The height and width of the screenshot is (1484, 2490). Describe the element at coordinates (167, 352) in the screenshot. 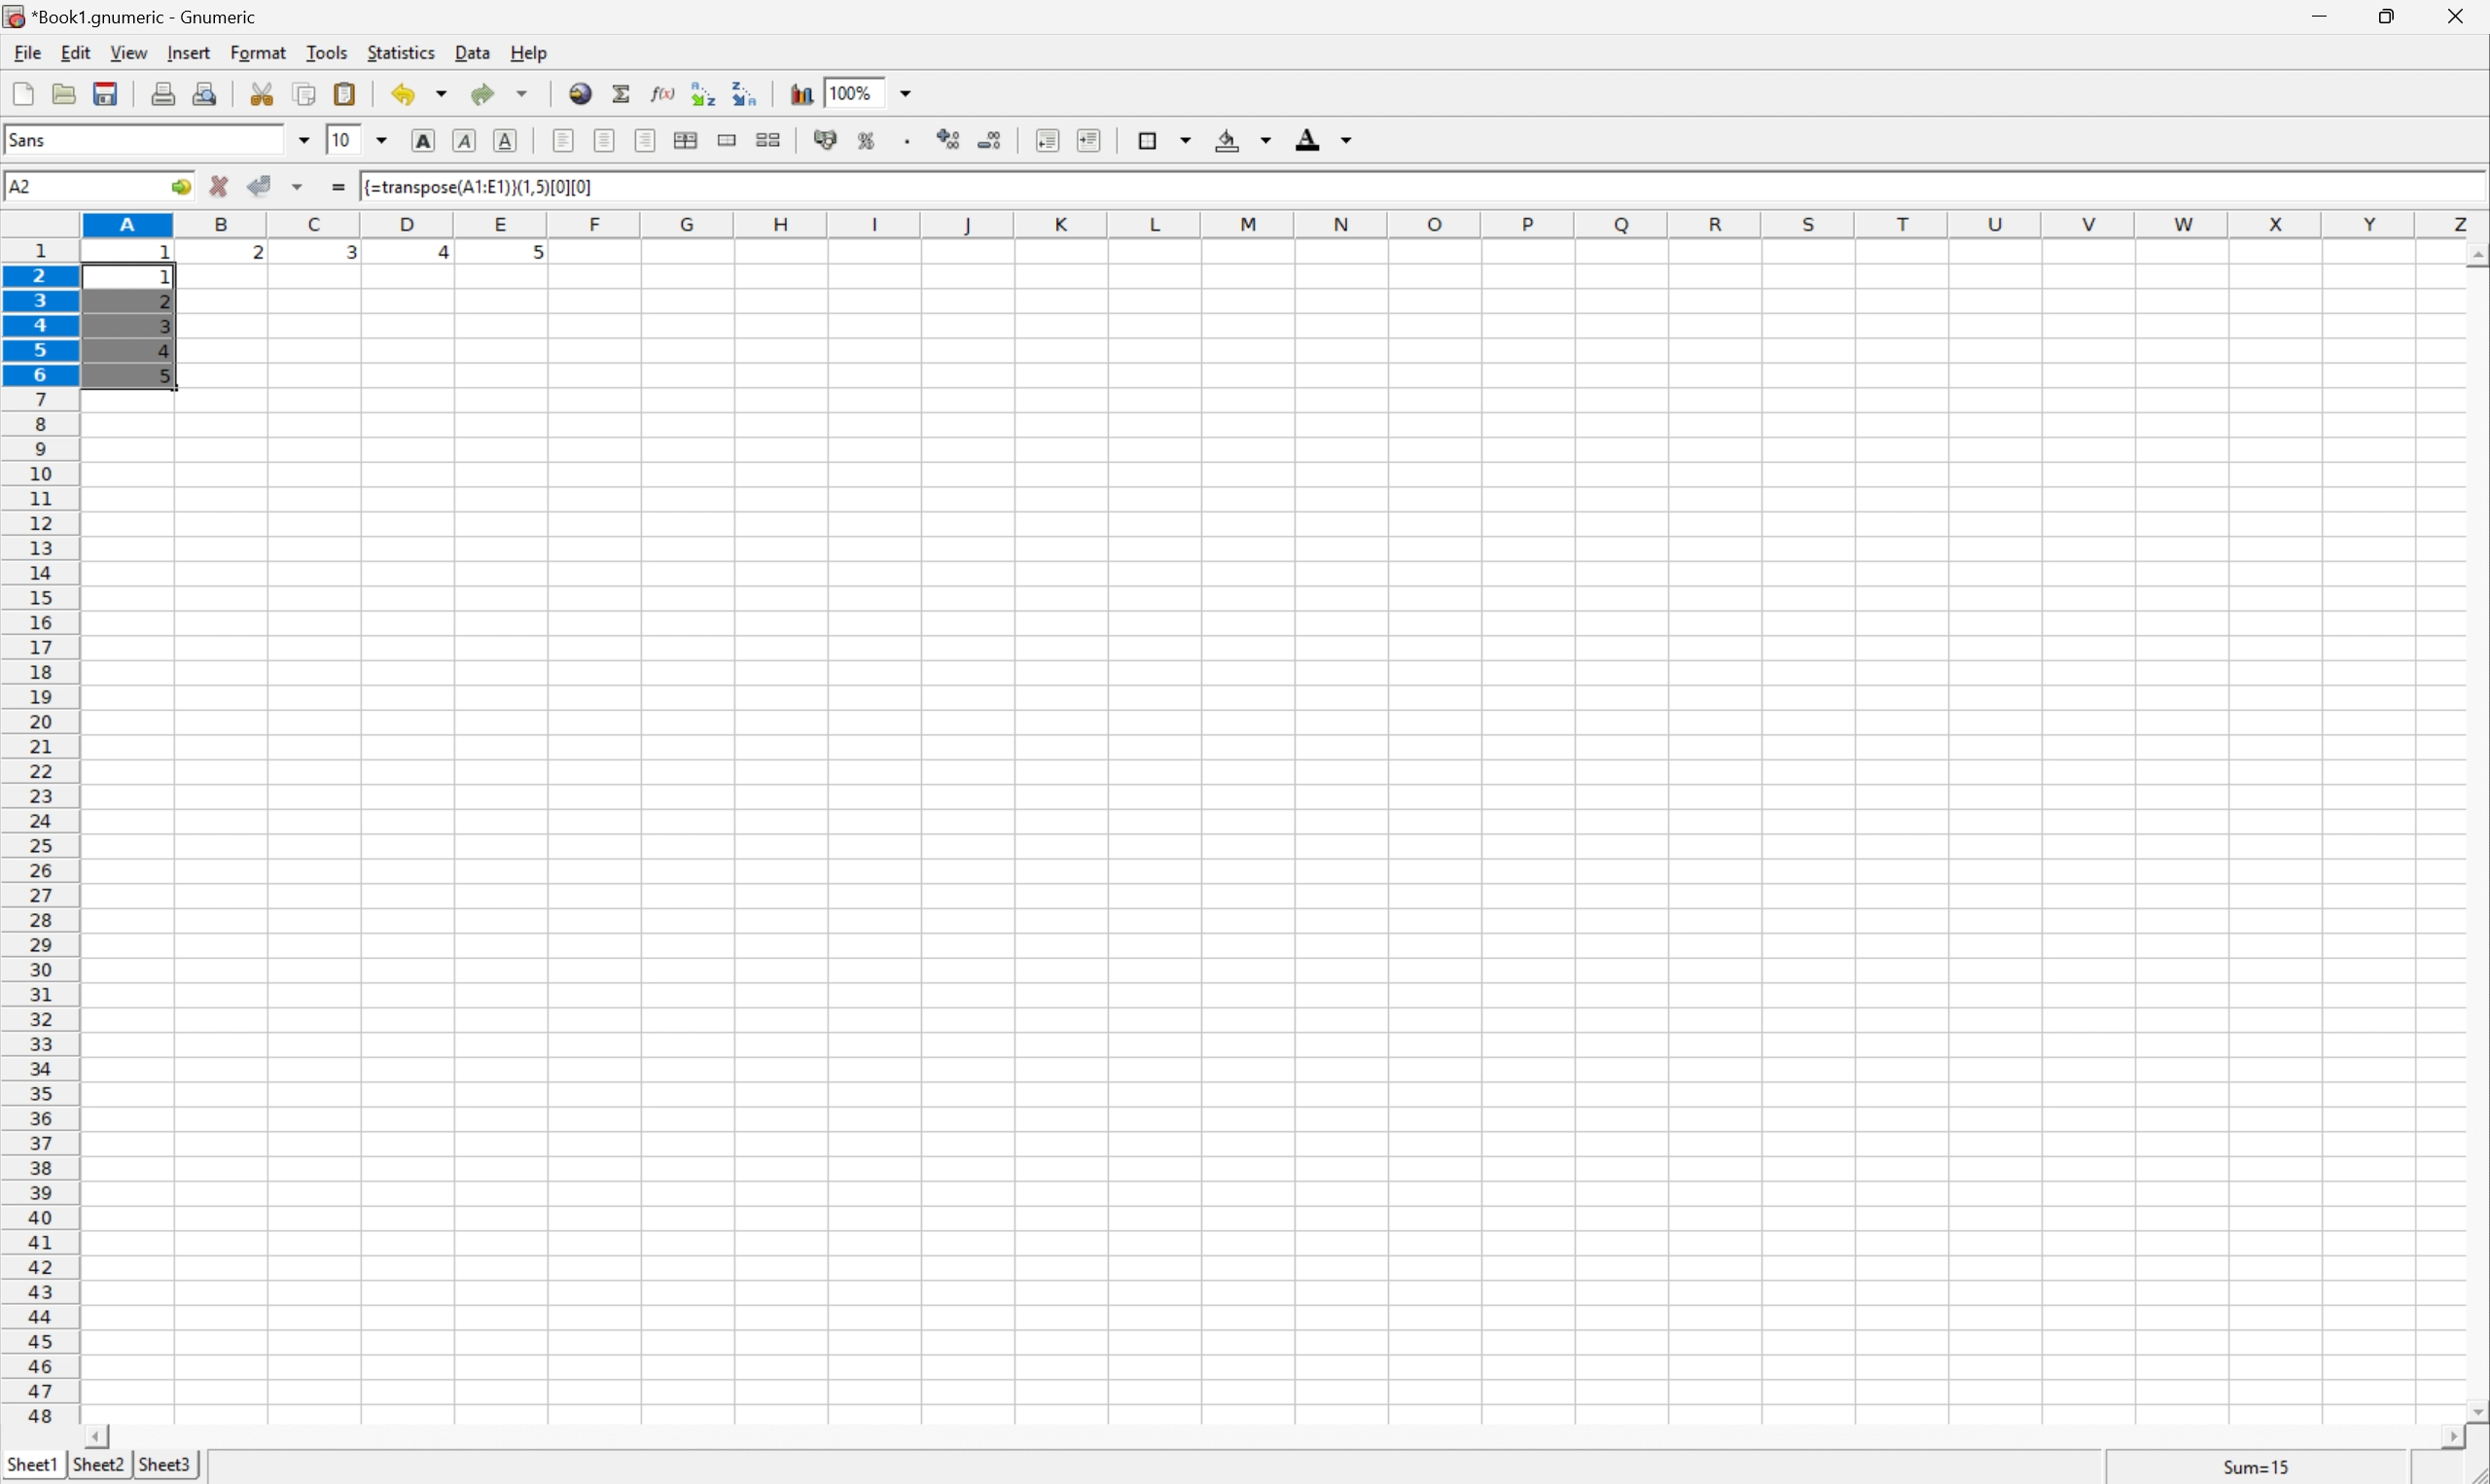

I see `4` at that location.